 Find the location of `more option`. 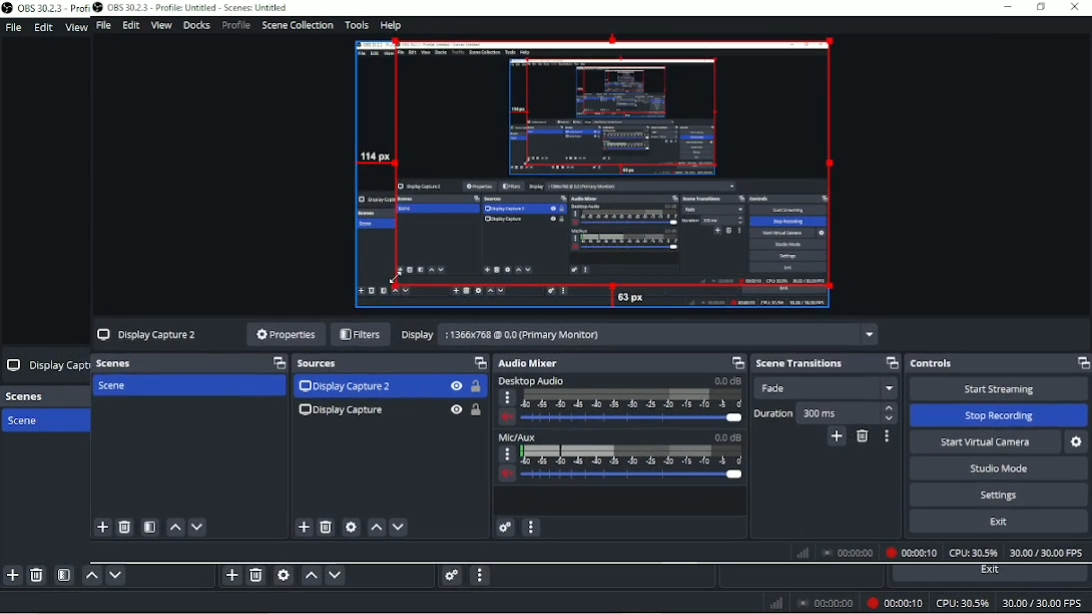

more option is located at coordinates (535, 528).